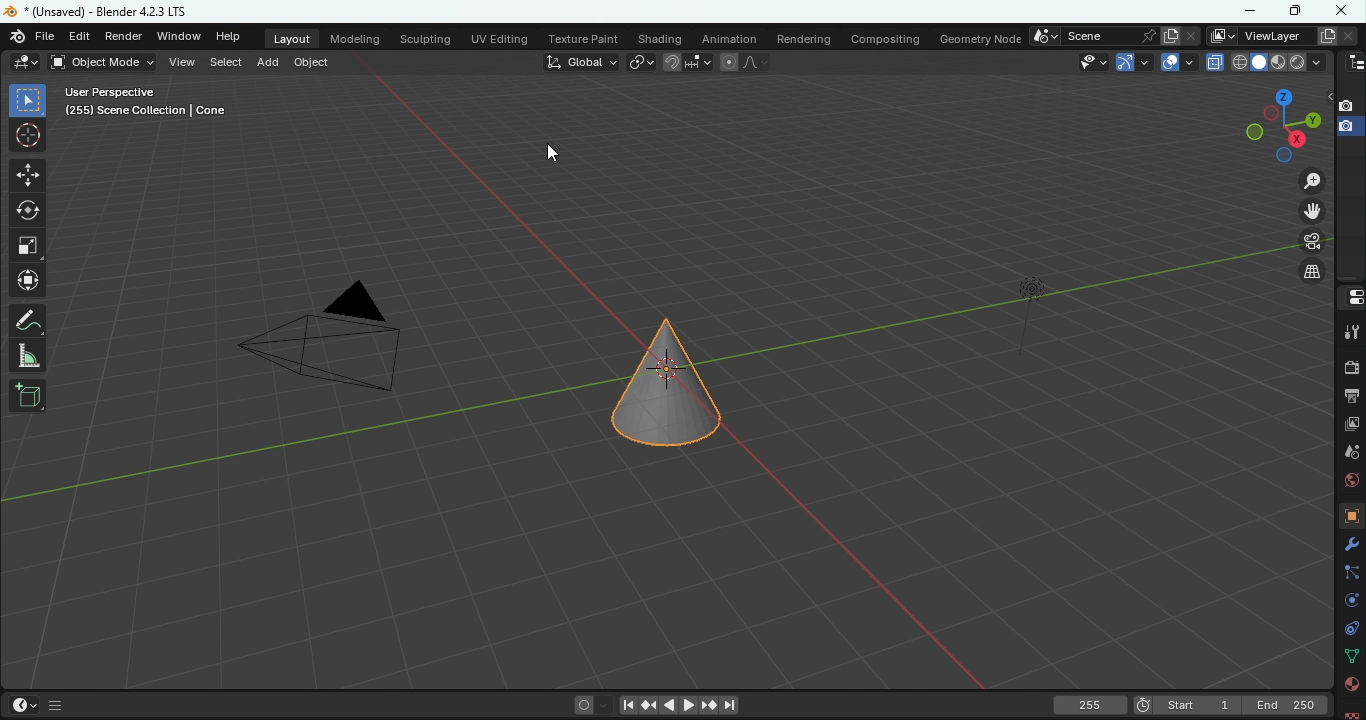 This screenshot has width=1366, height=720. Describe the element at coordinates (1351, 330) in the screenshot. I see `Tool` at that location.